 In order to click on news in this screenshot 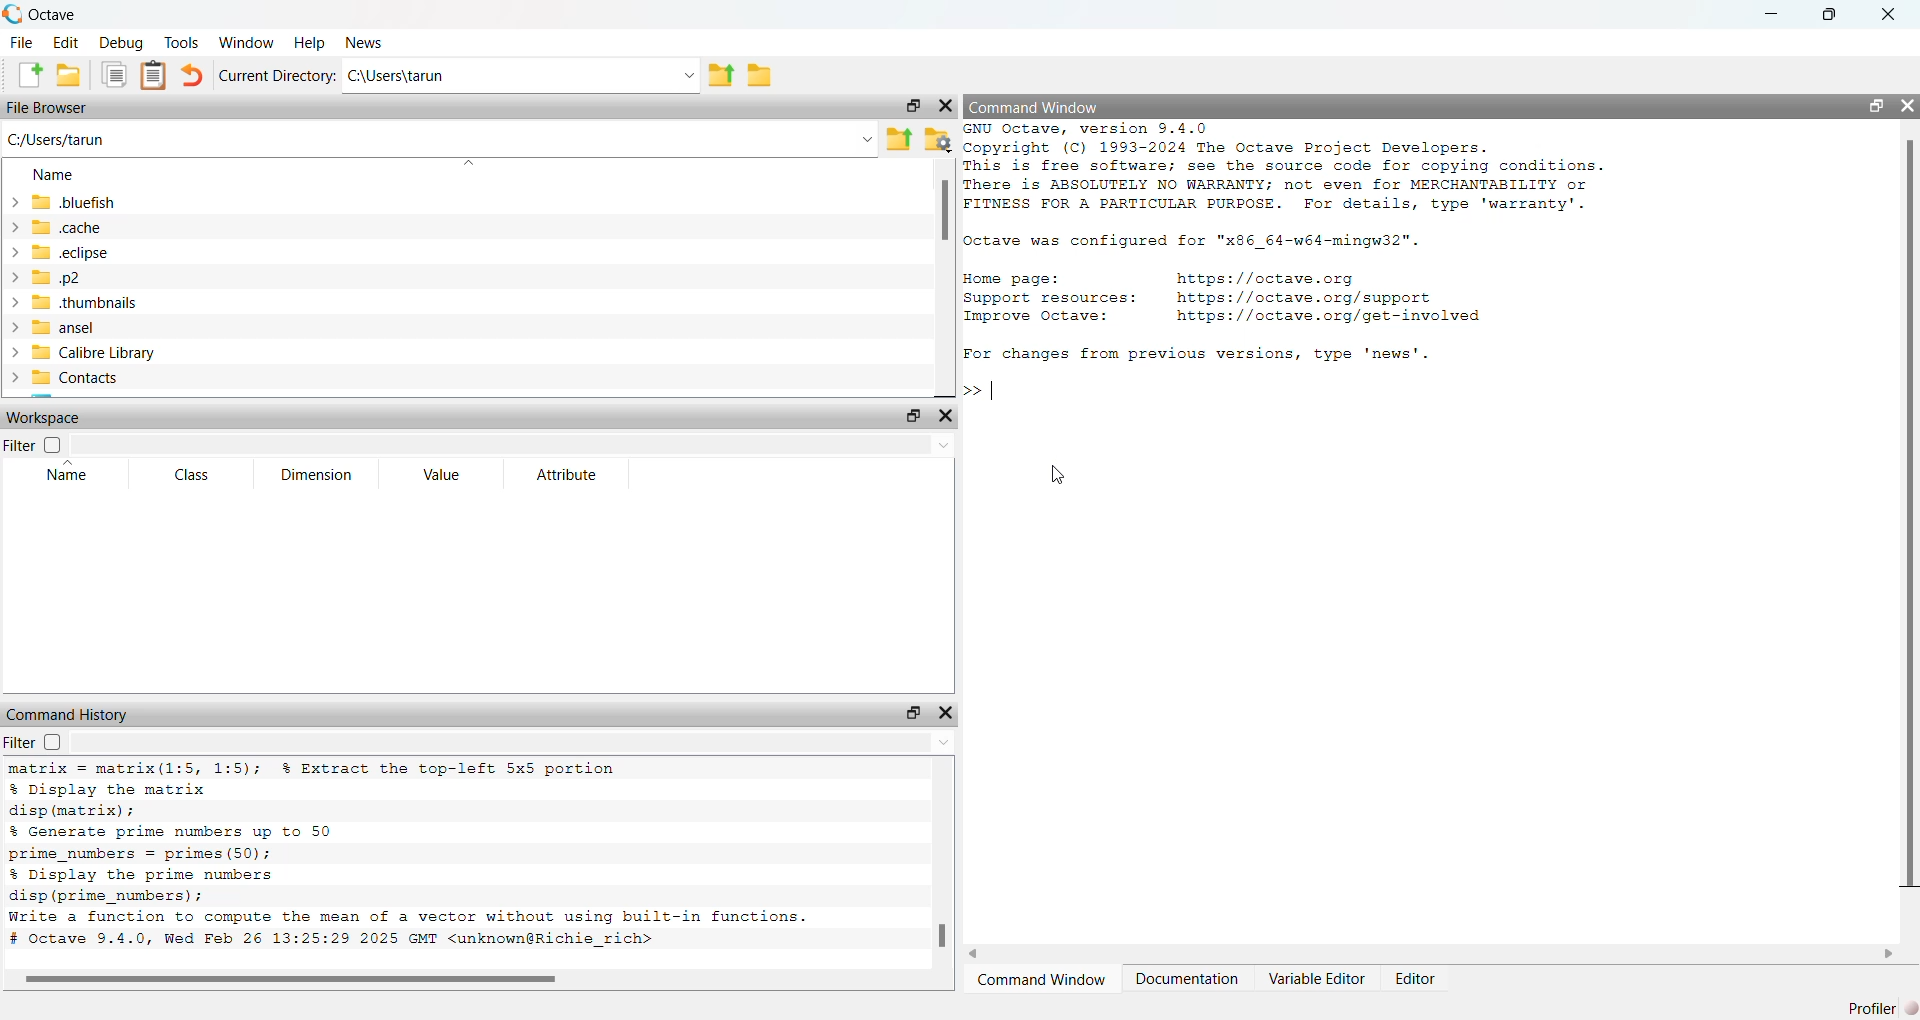, I will do `click(366, 44)`.